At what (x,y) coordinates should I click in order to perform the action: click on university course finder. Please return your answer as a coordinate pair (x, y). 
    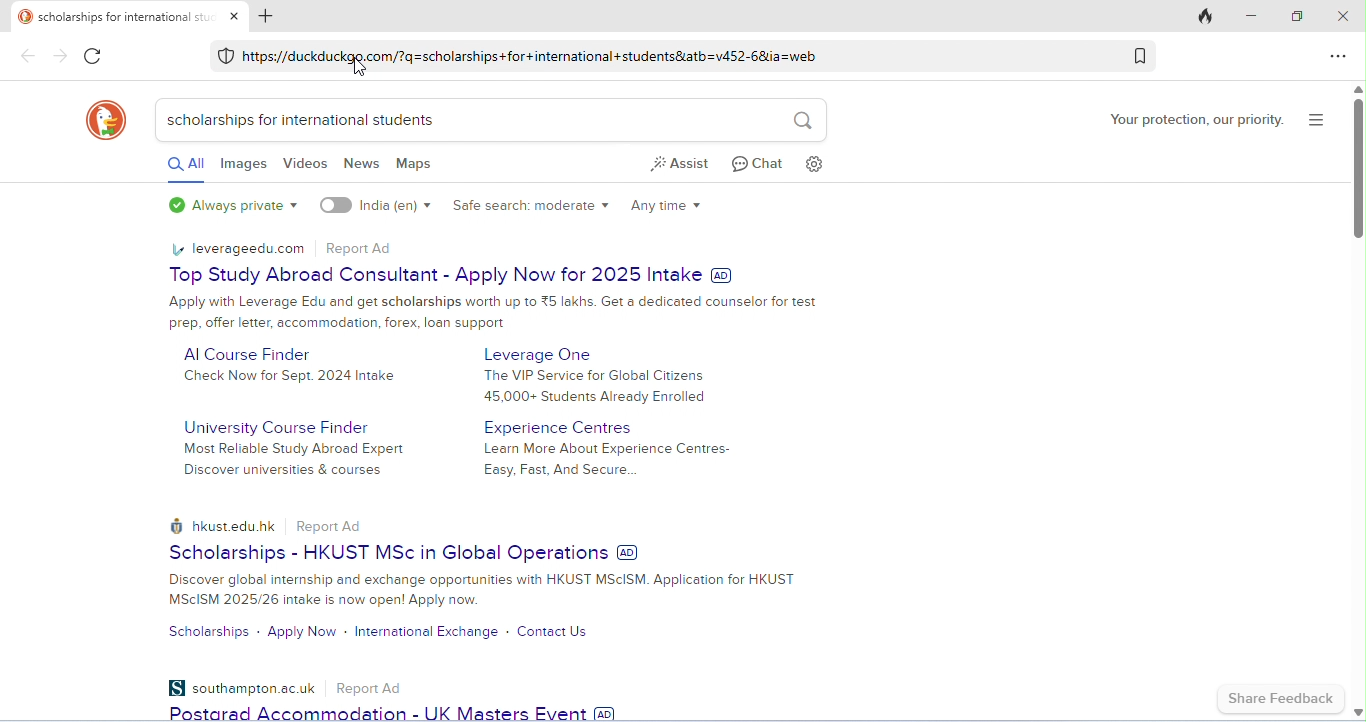
    Looking at the image, I should click on (277, 425).